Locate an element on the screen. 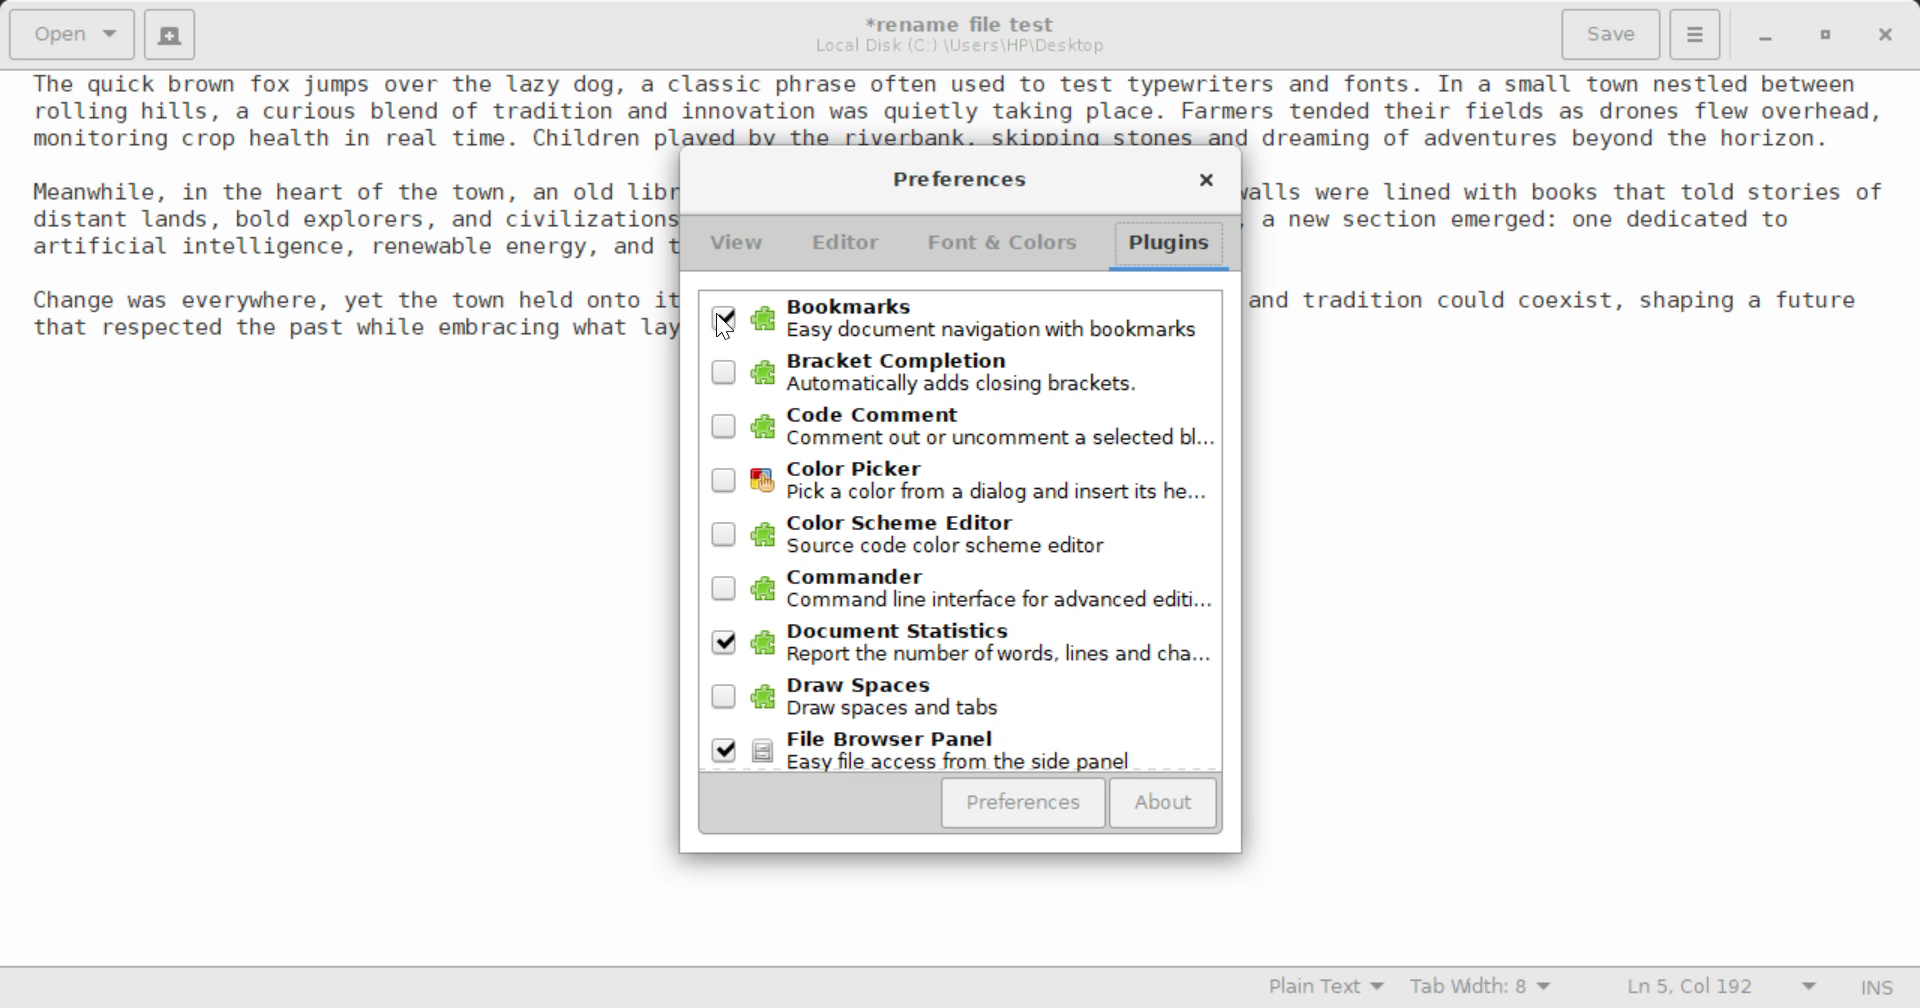 Image resolution: width=1920 pixels, height=1008 pixels. Selected Language is located at coordinates (1327, 989).